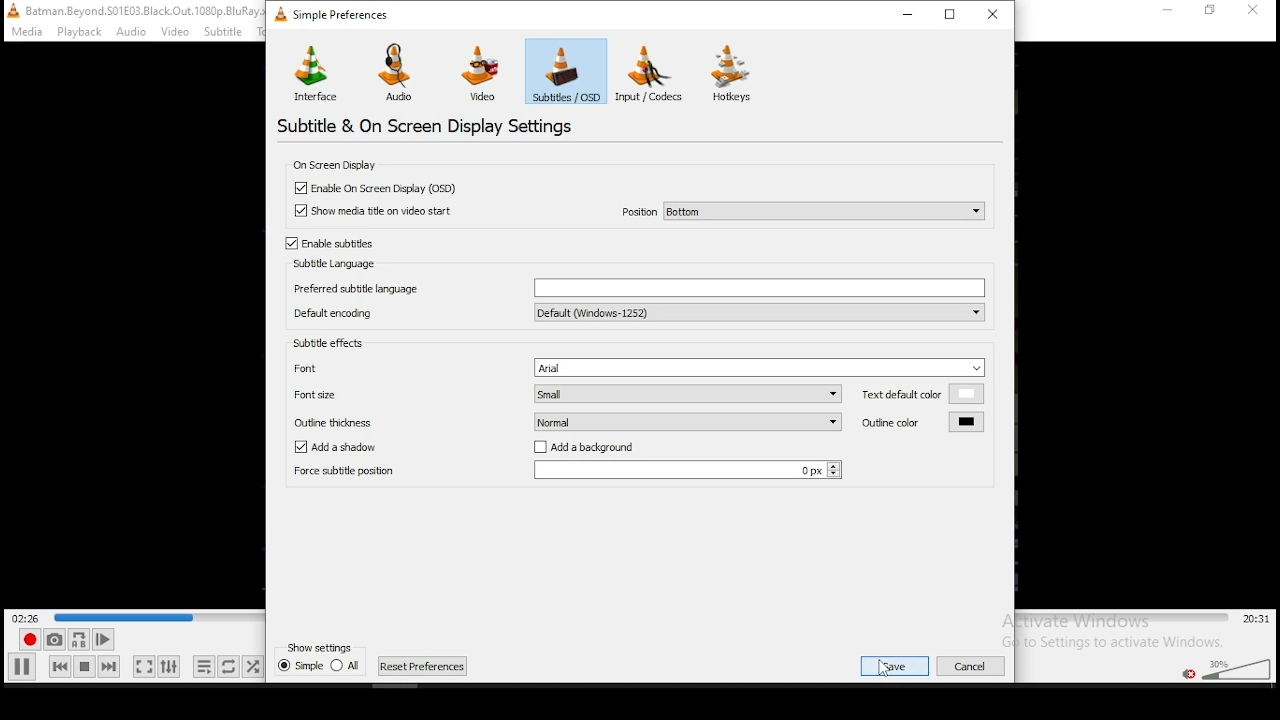  What do you see at coordinates (371, 419) in the screenshot?
I see `outline thickness` at bounding box center [371, 419].